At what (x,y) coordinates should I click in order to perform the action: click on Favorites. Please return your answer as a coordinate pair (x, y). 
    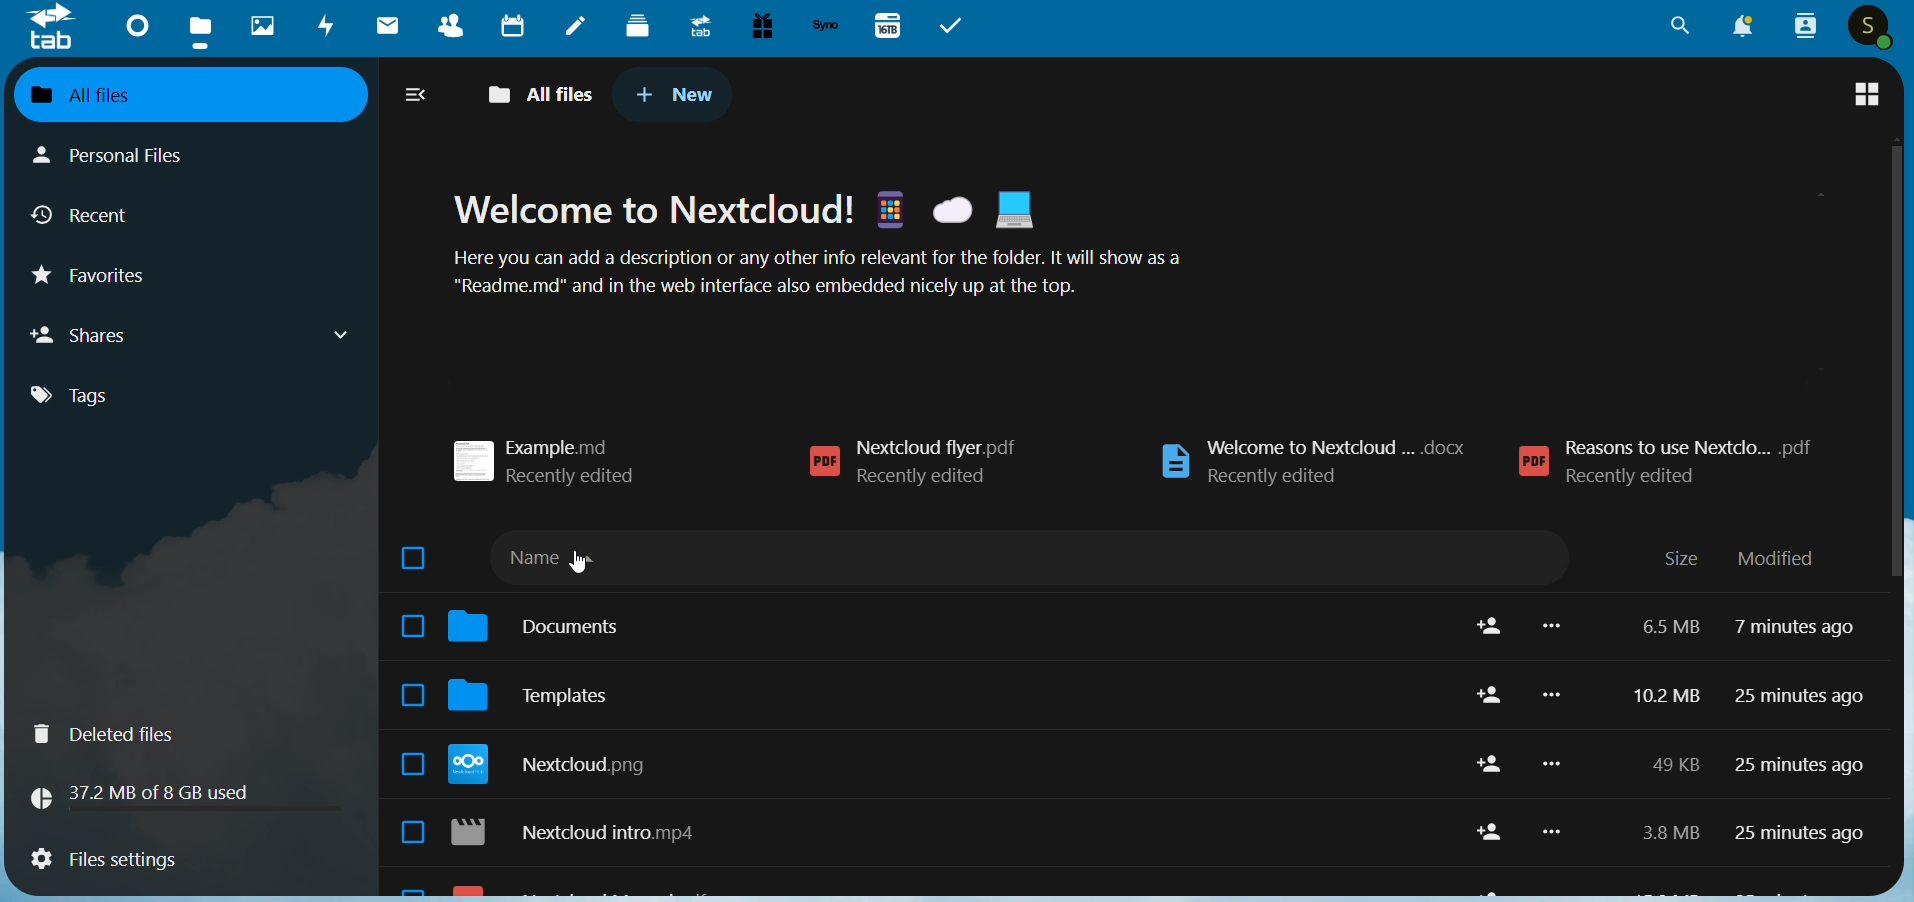
    Looking at the image, I should click on (143, 276).